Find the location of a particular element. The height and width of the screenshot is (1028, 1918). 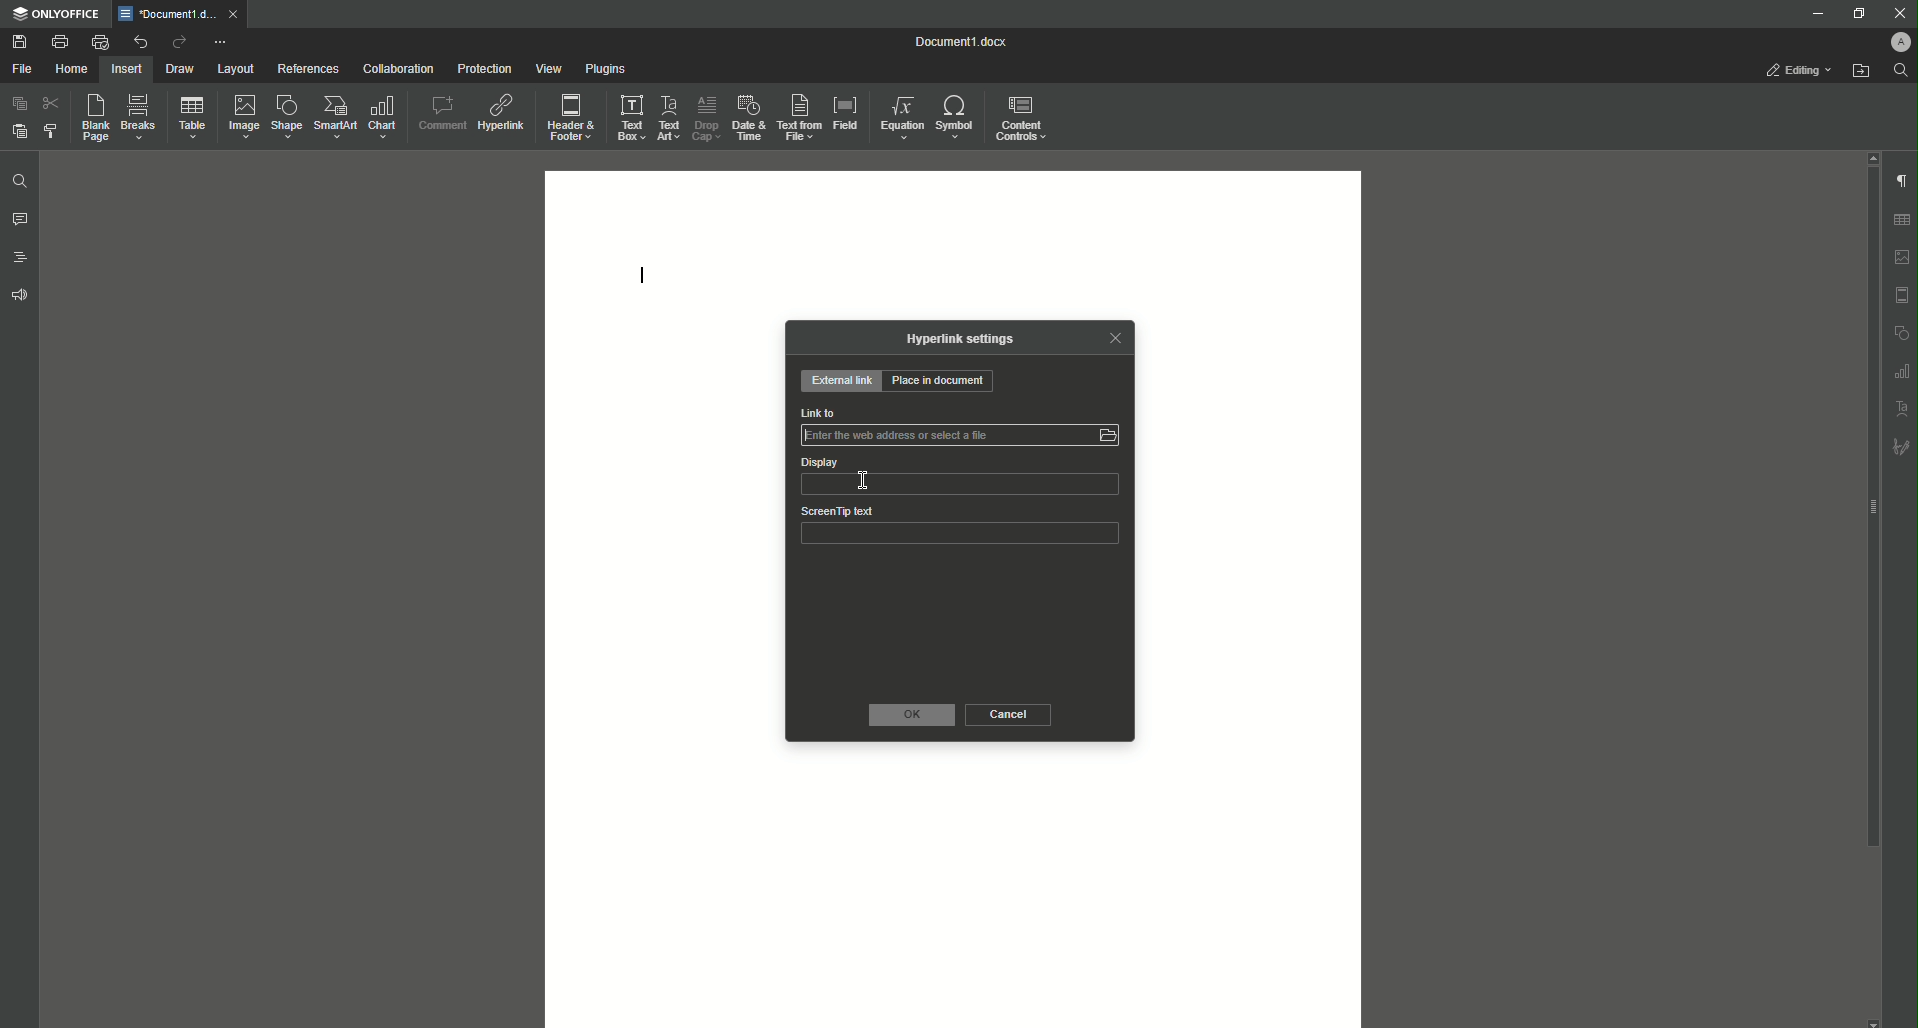

Find is located at coordinates (20, 181).